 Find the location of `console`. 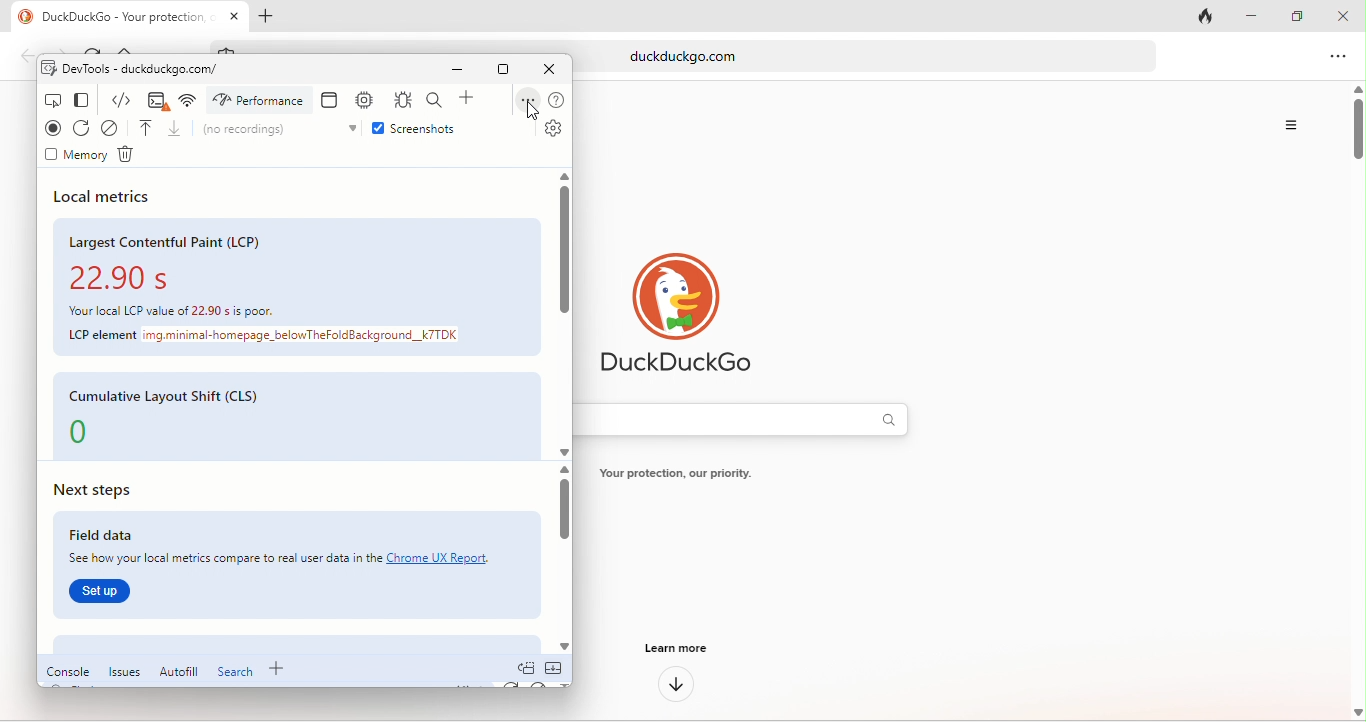

console is located at coordinates (70, 668).